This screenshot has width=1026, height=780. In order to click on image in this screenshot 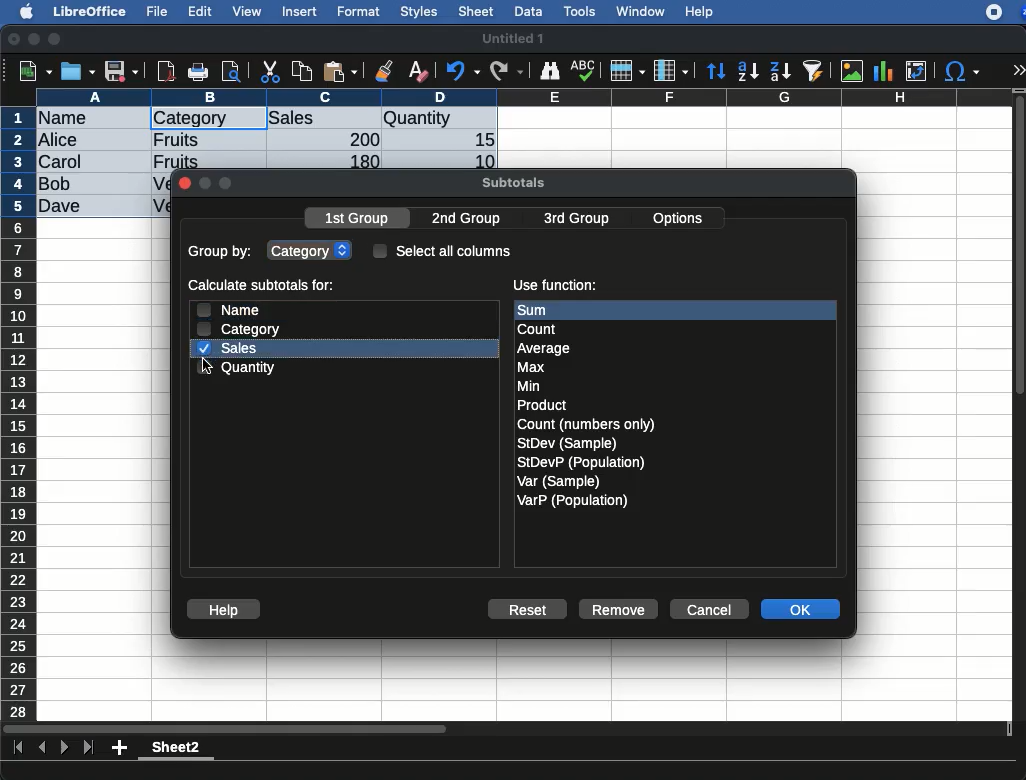, I will do `click(854, 71)`.